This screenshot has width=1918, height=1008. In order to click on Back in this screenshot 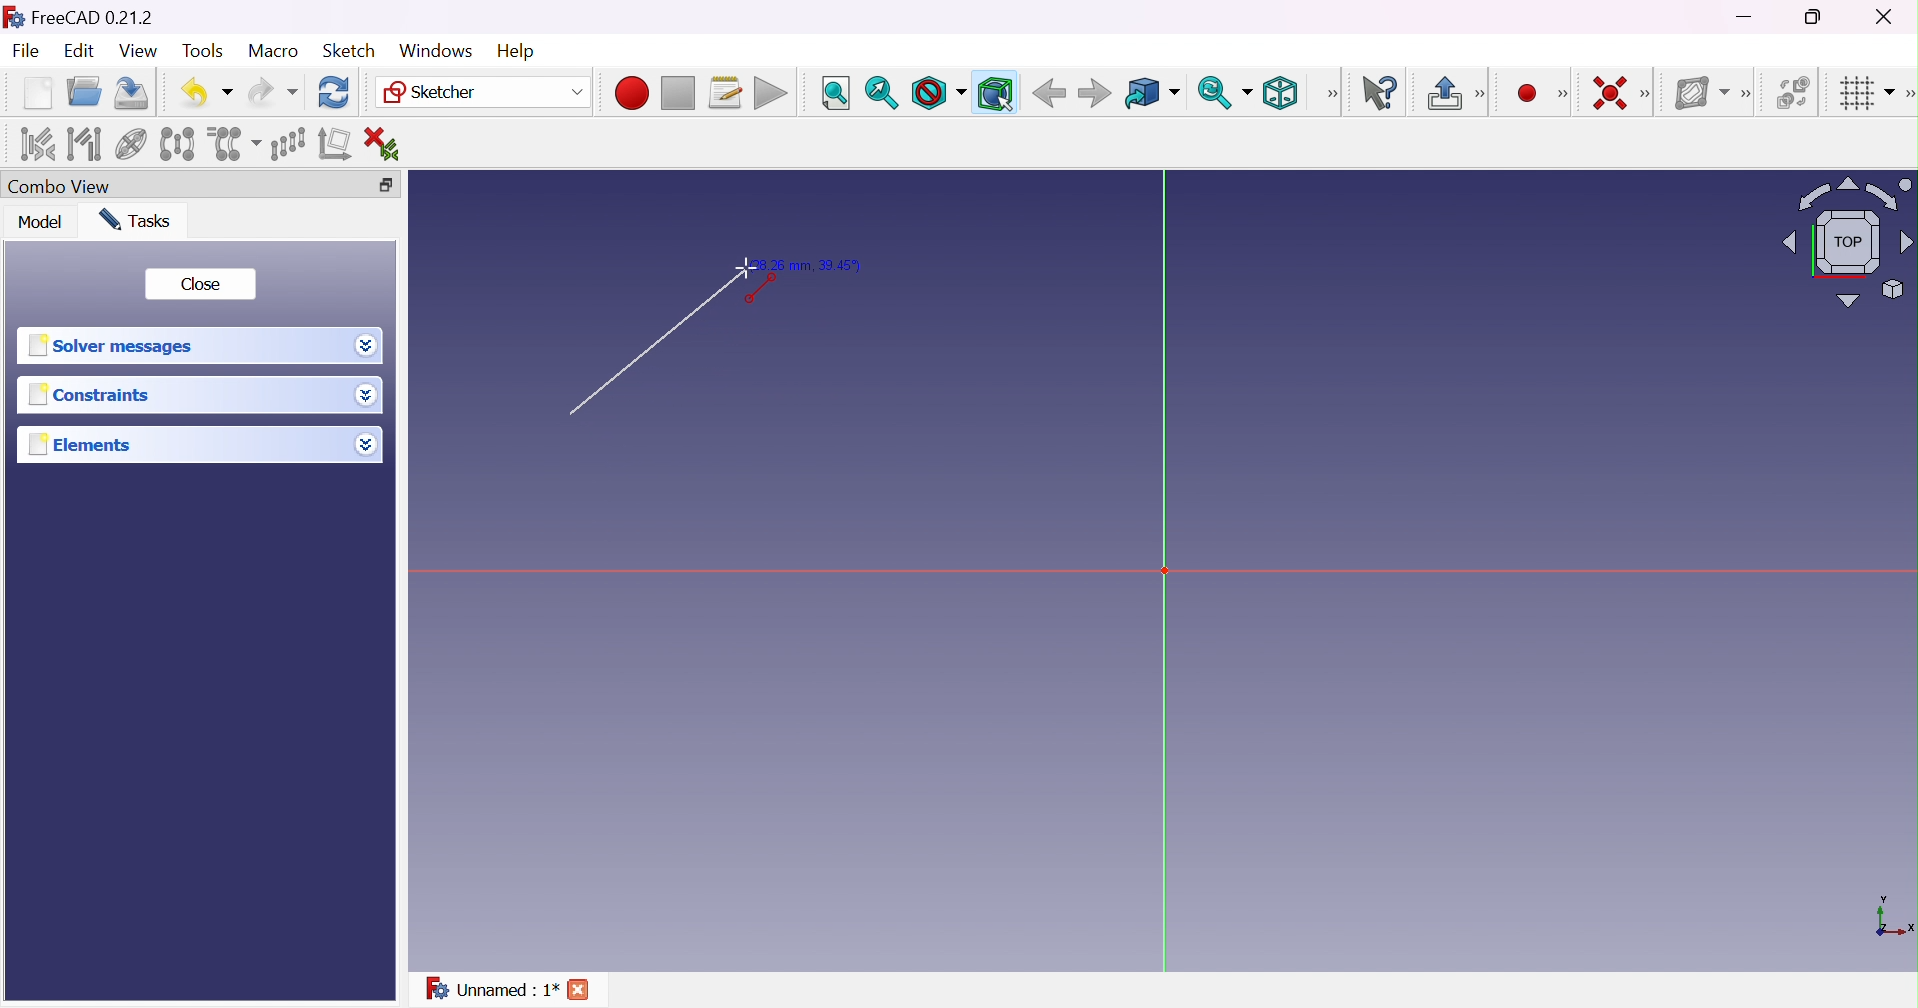, I will do `click(1049, 94)`.